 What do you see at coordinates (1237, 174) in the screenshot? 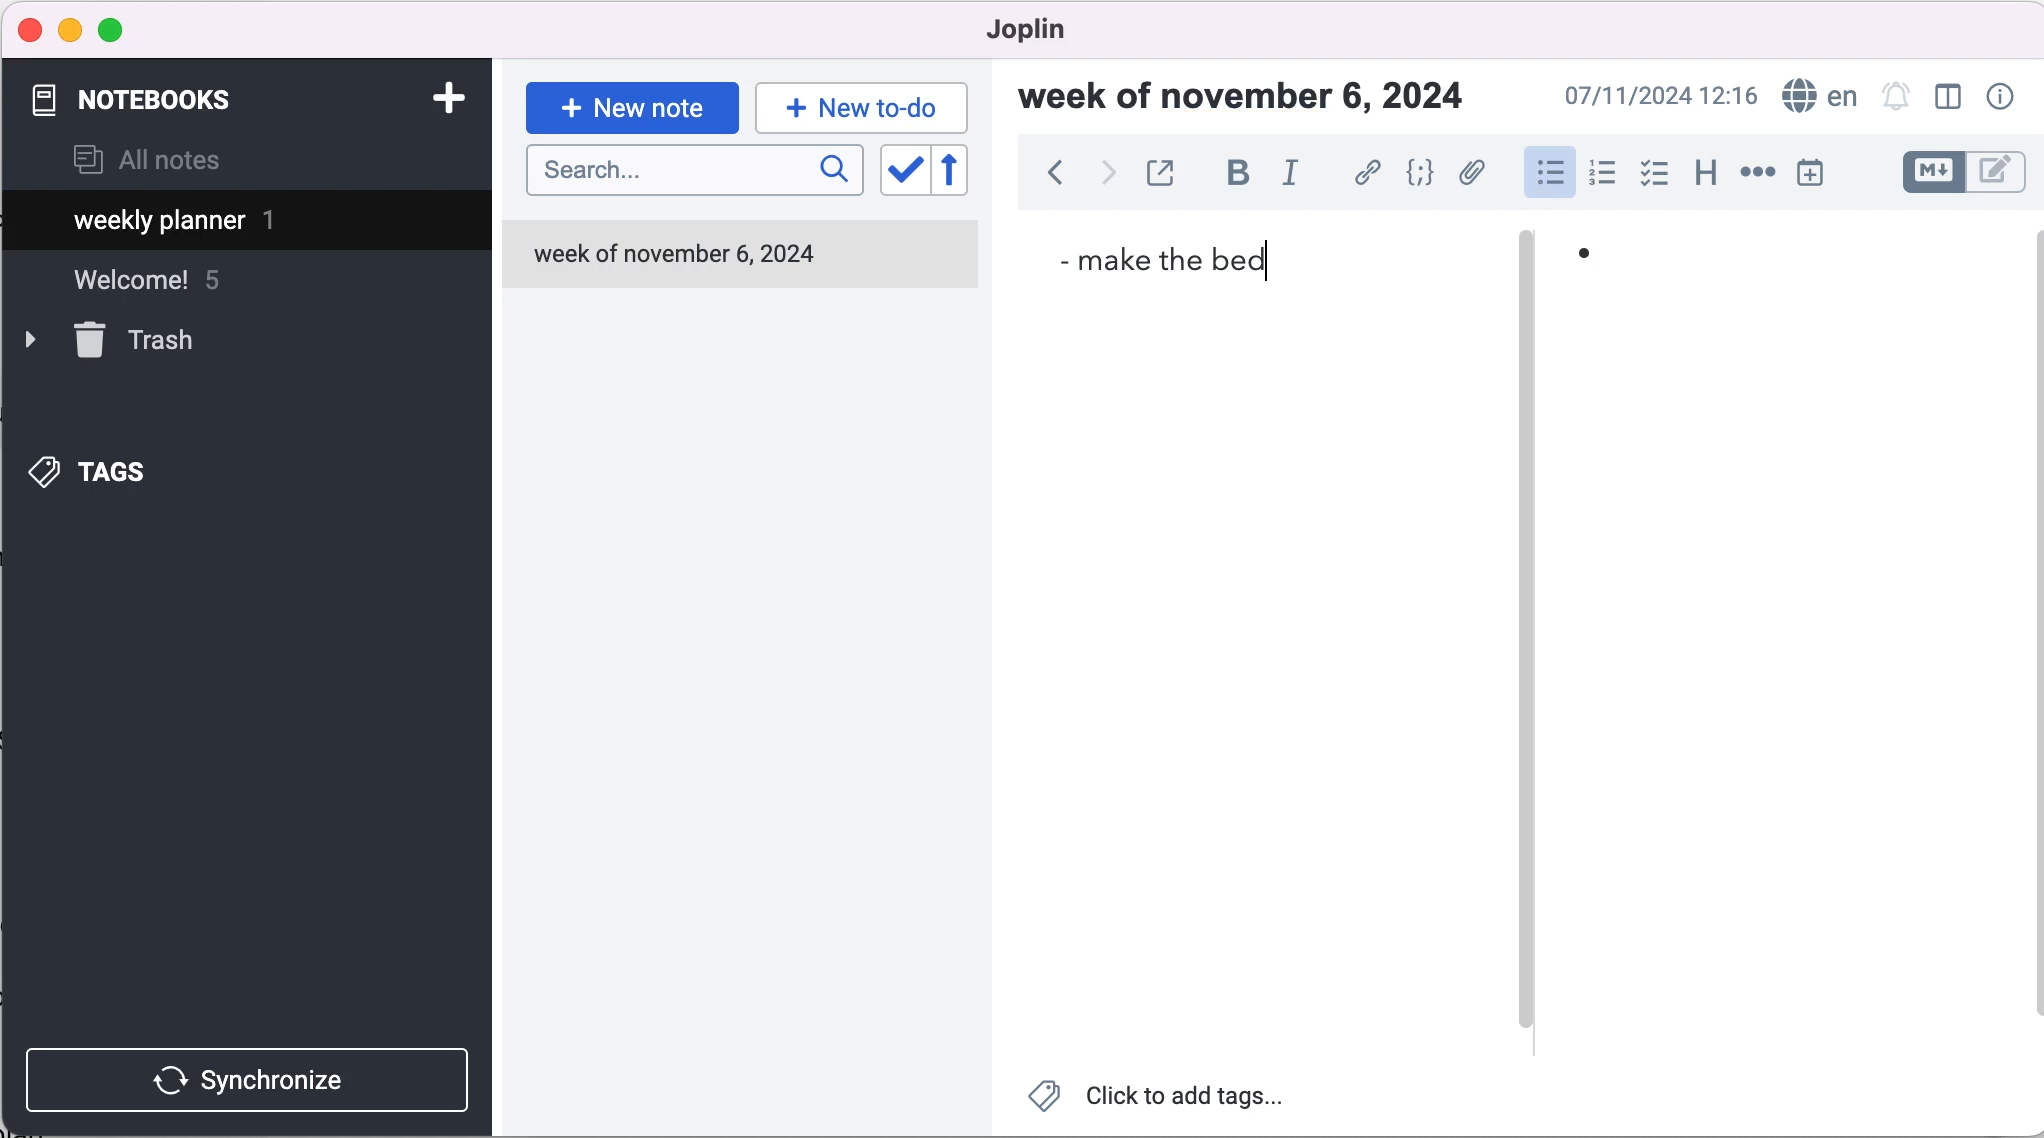
I see `bold` at bounding box center [1237, 174].